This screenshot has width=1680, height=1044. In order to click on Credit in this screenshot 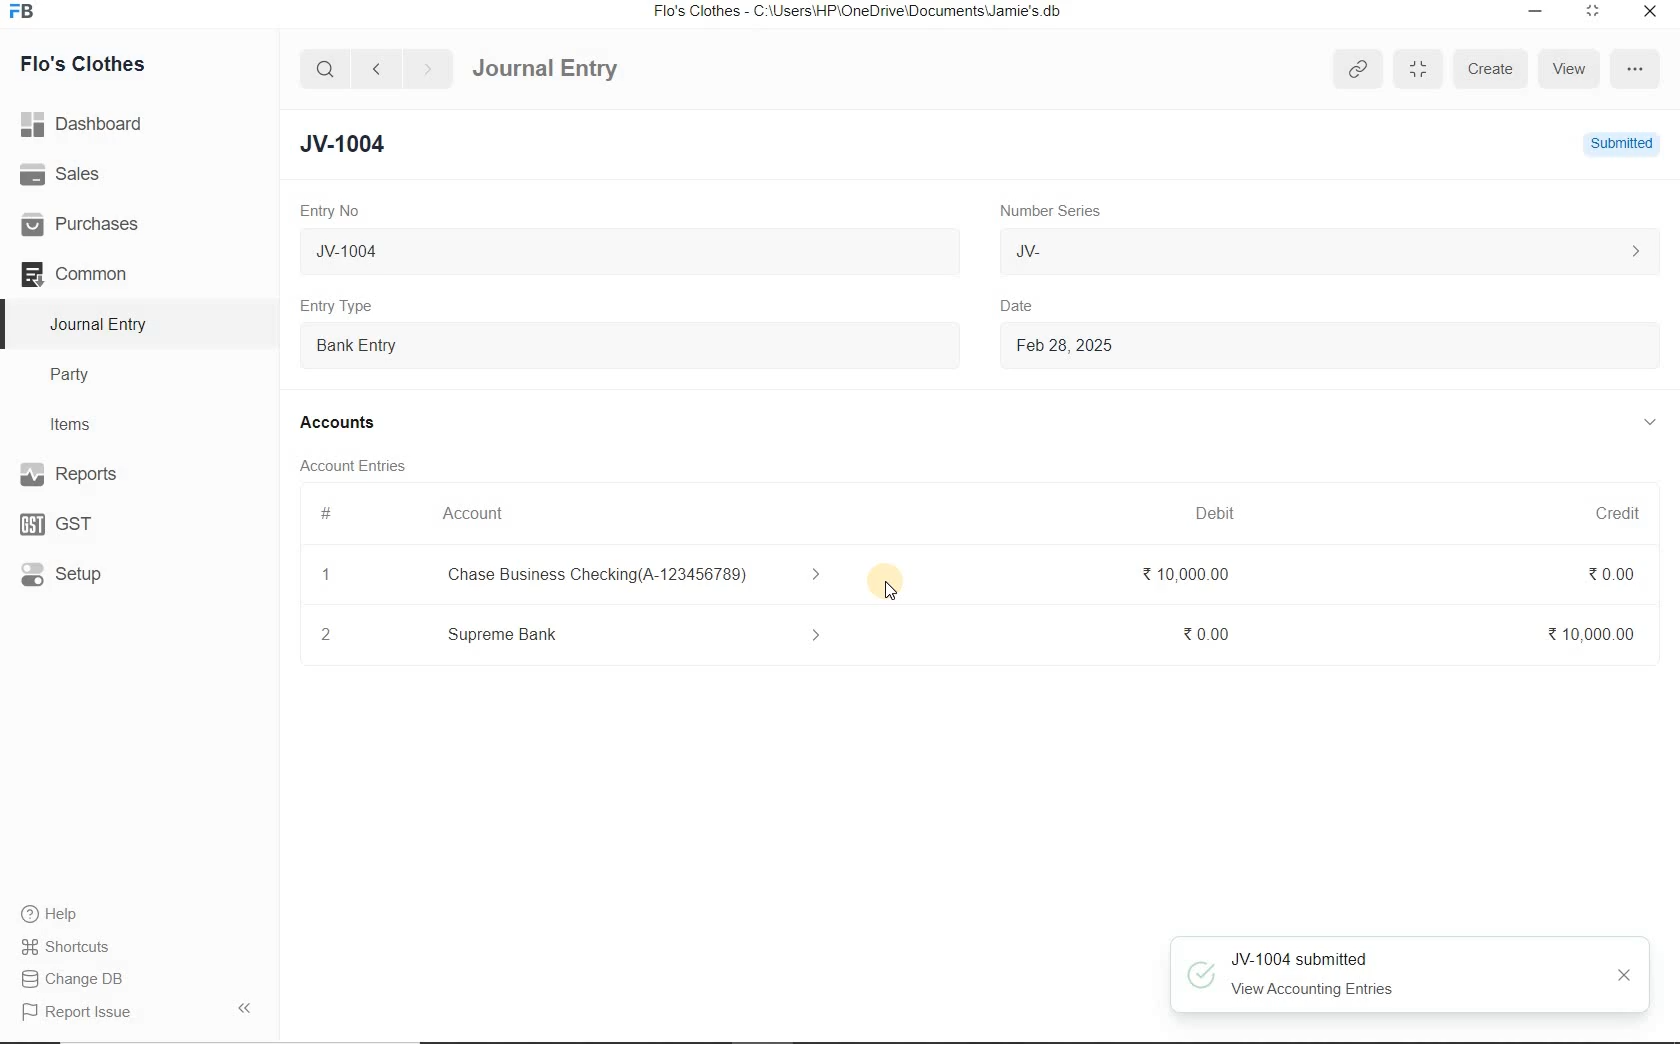, I will do `click(1593, 510)`.